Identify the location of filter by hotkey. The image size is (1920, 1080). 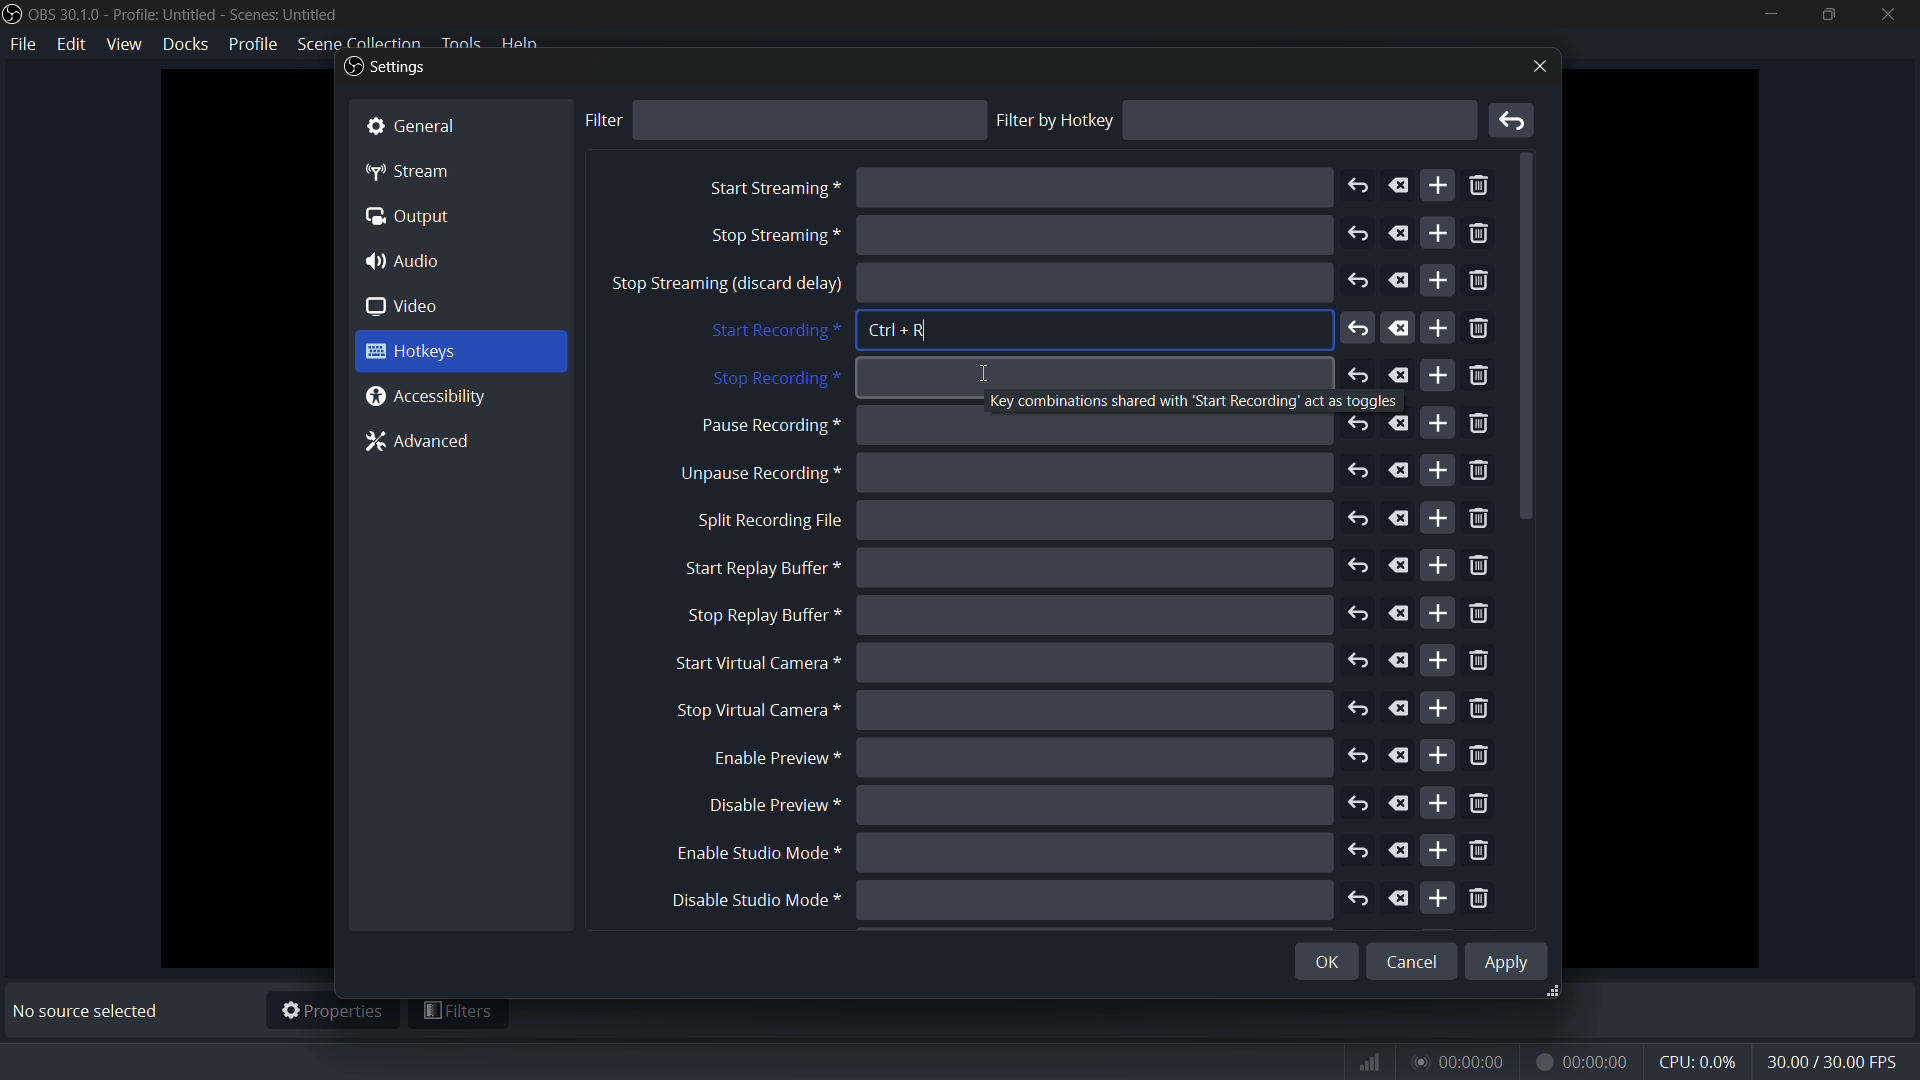
(1055, 120).